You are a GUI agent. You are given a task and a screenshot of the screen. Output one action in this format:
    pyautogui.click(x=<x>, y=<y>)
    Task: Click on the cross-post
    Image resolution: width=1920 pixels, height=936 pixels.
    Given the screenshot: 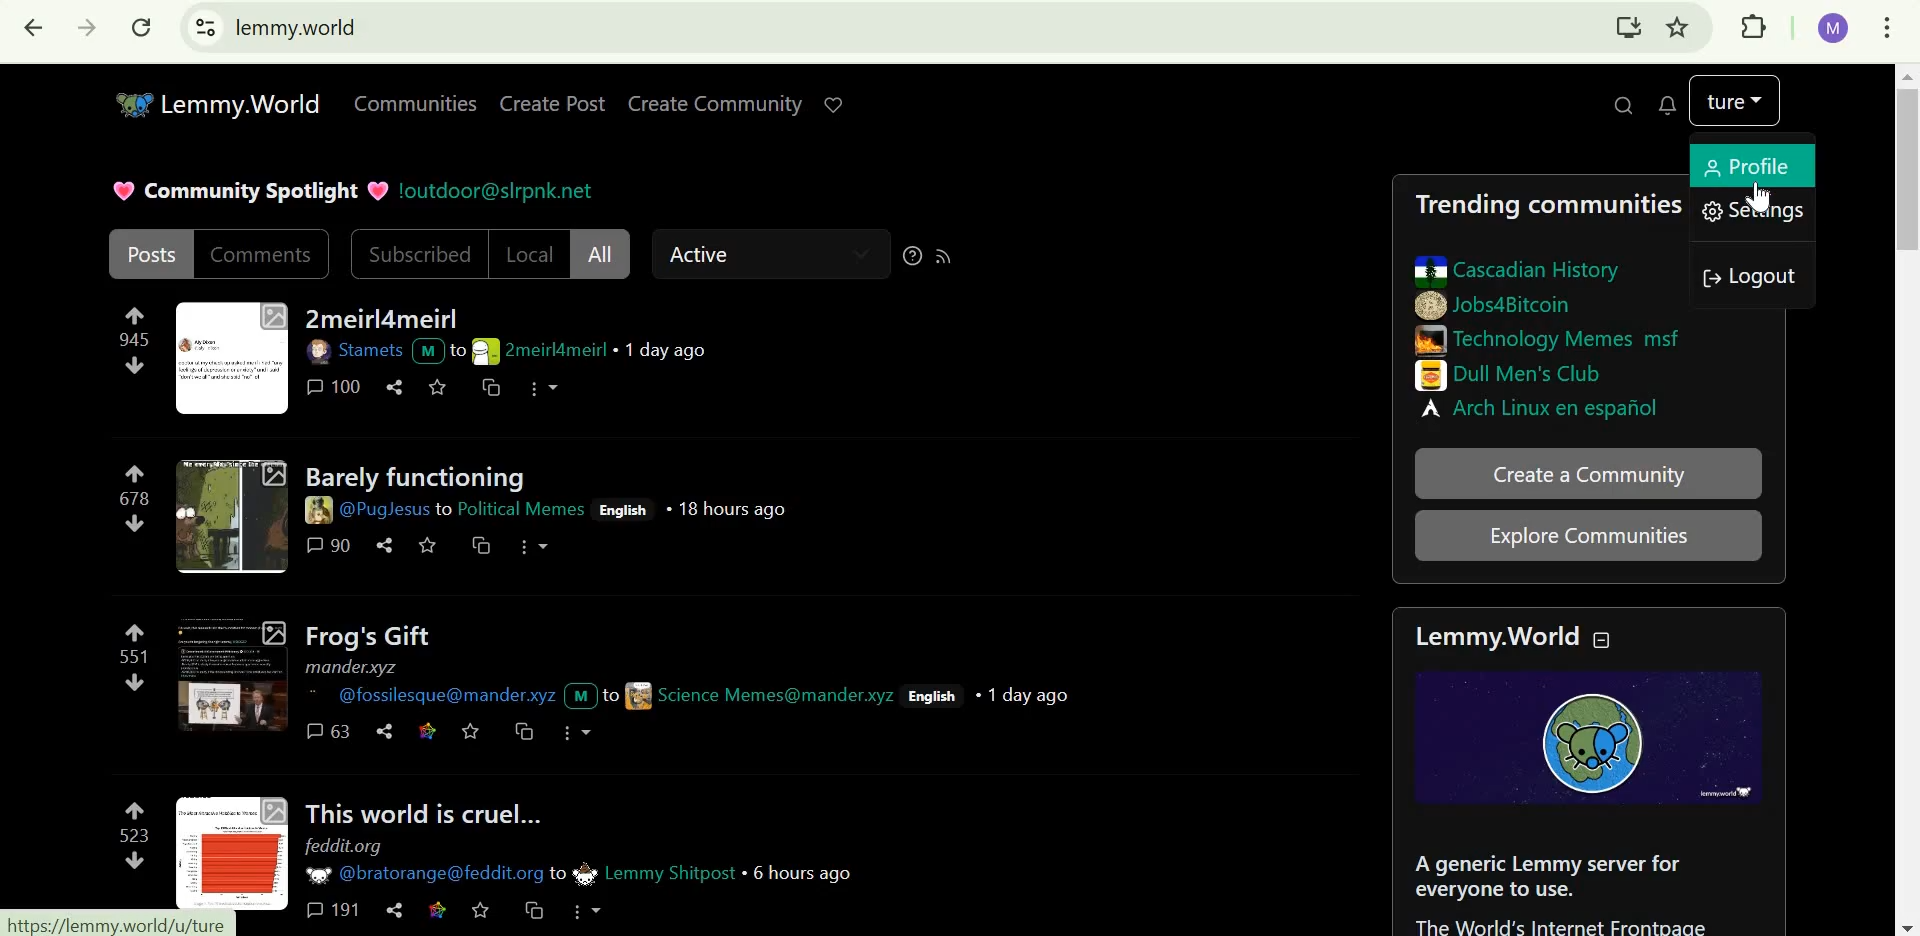 What is the action you would take?
    pyautogui.click(x=534, y=911)
    